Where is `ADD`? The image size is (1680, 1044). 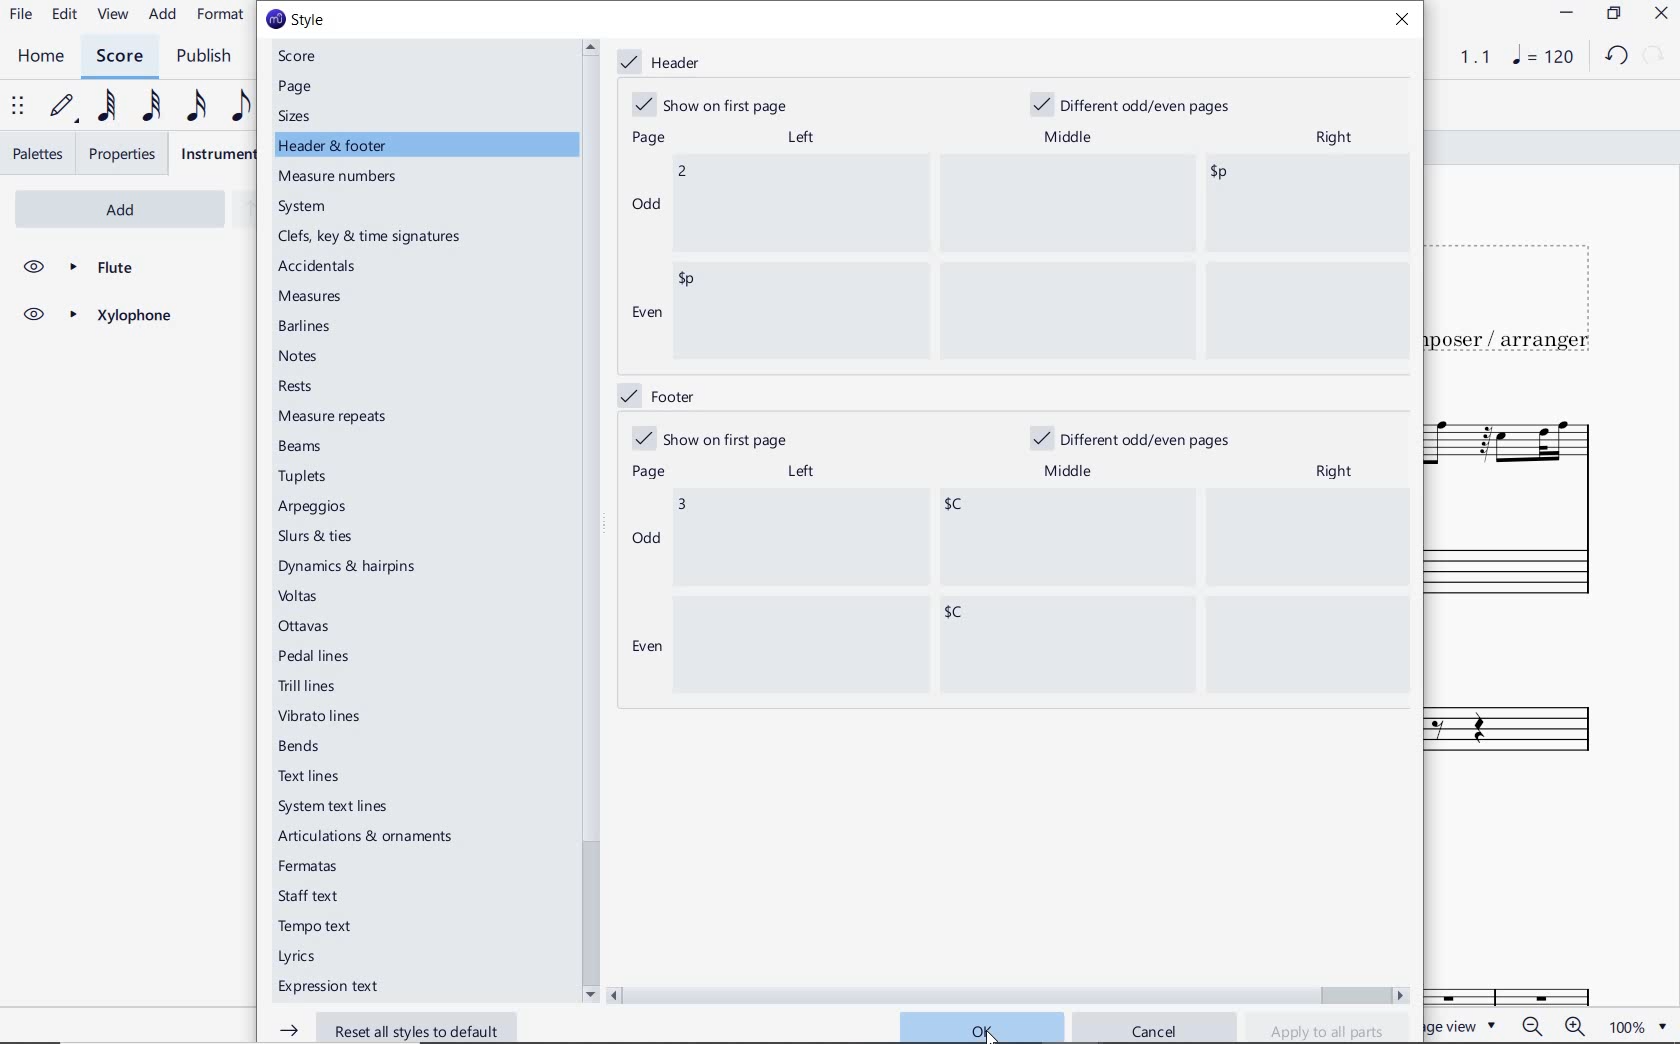
ADD is located at coordinates (164, 14).